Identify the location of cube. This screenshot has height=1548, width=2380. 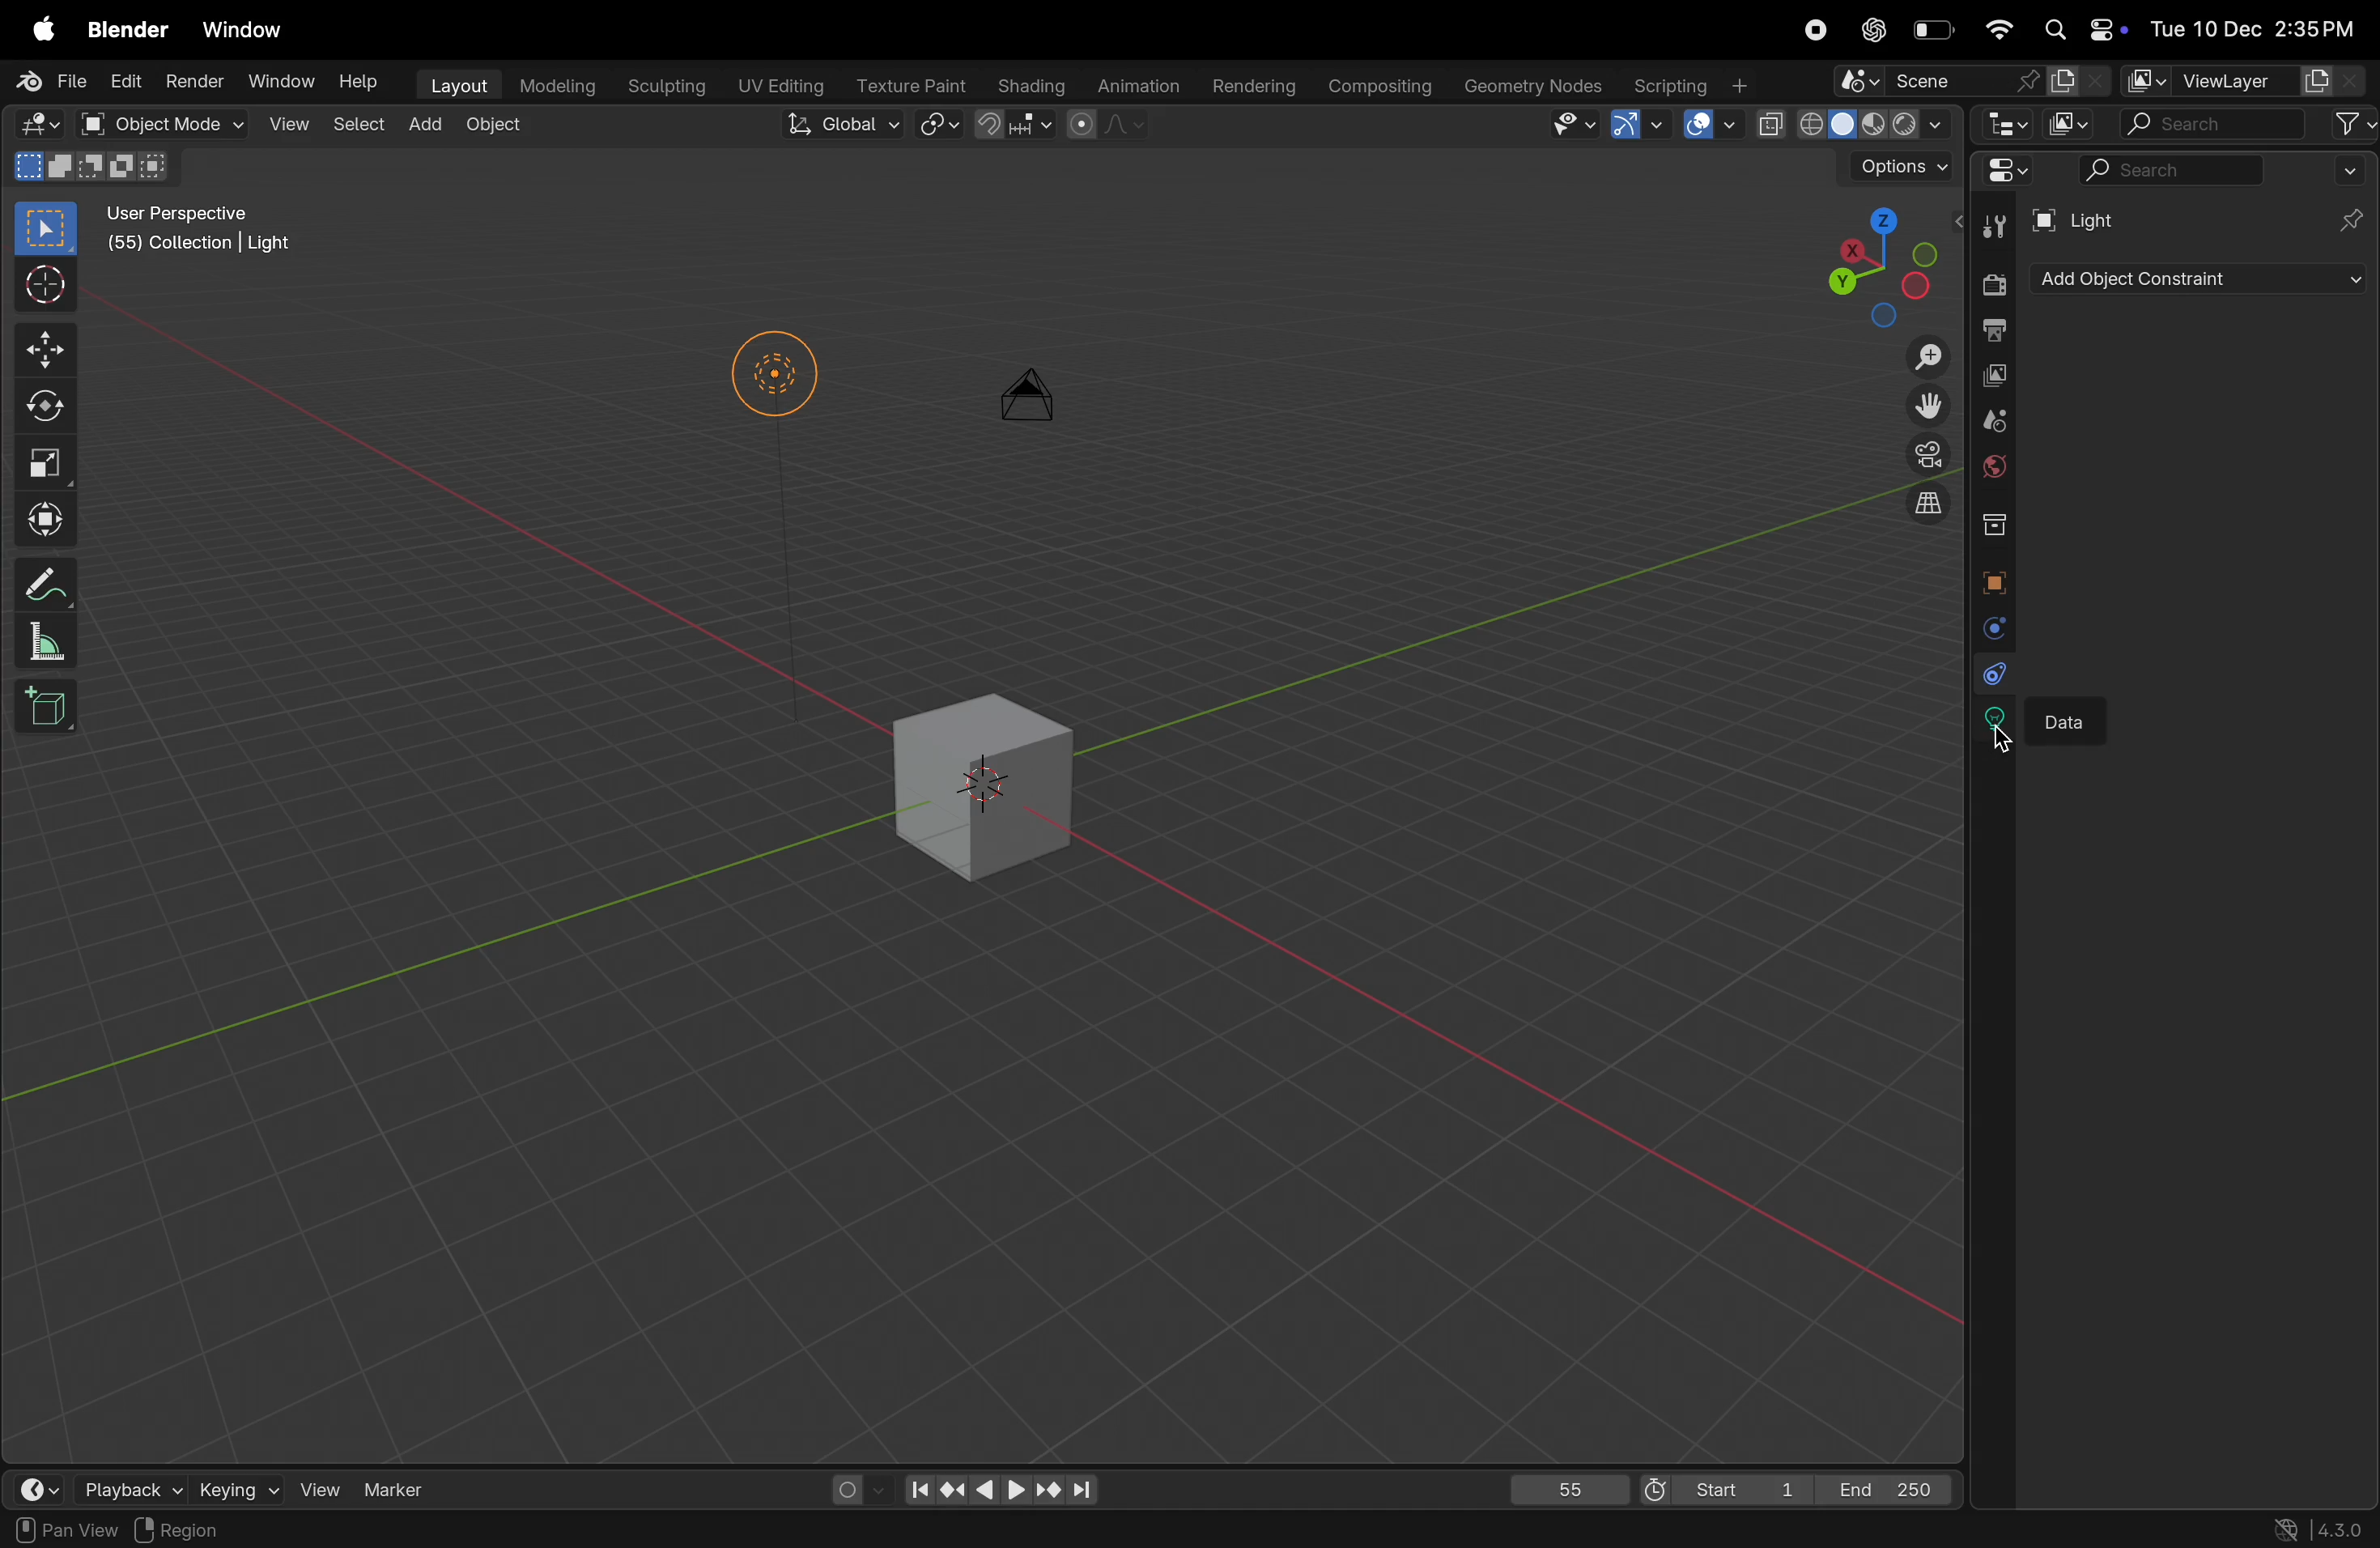
(52, 714).